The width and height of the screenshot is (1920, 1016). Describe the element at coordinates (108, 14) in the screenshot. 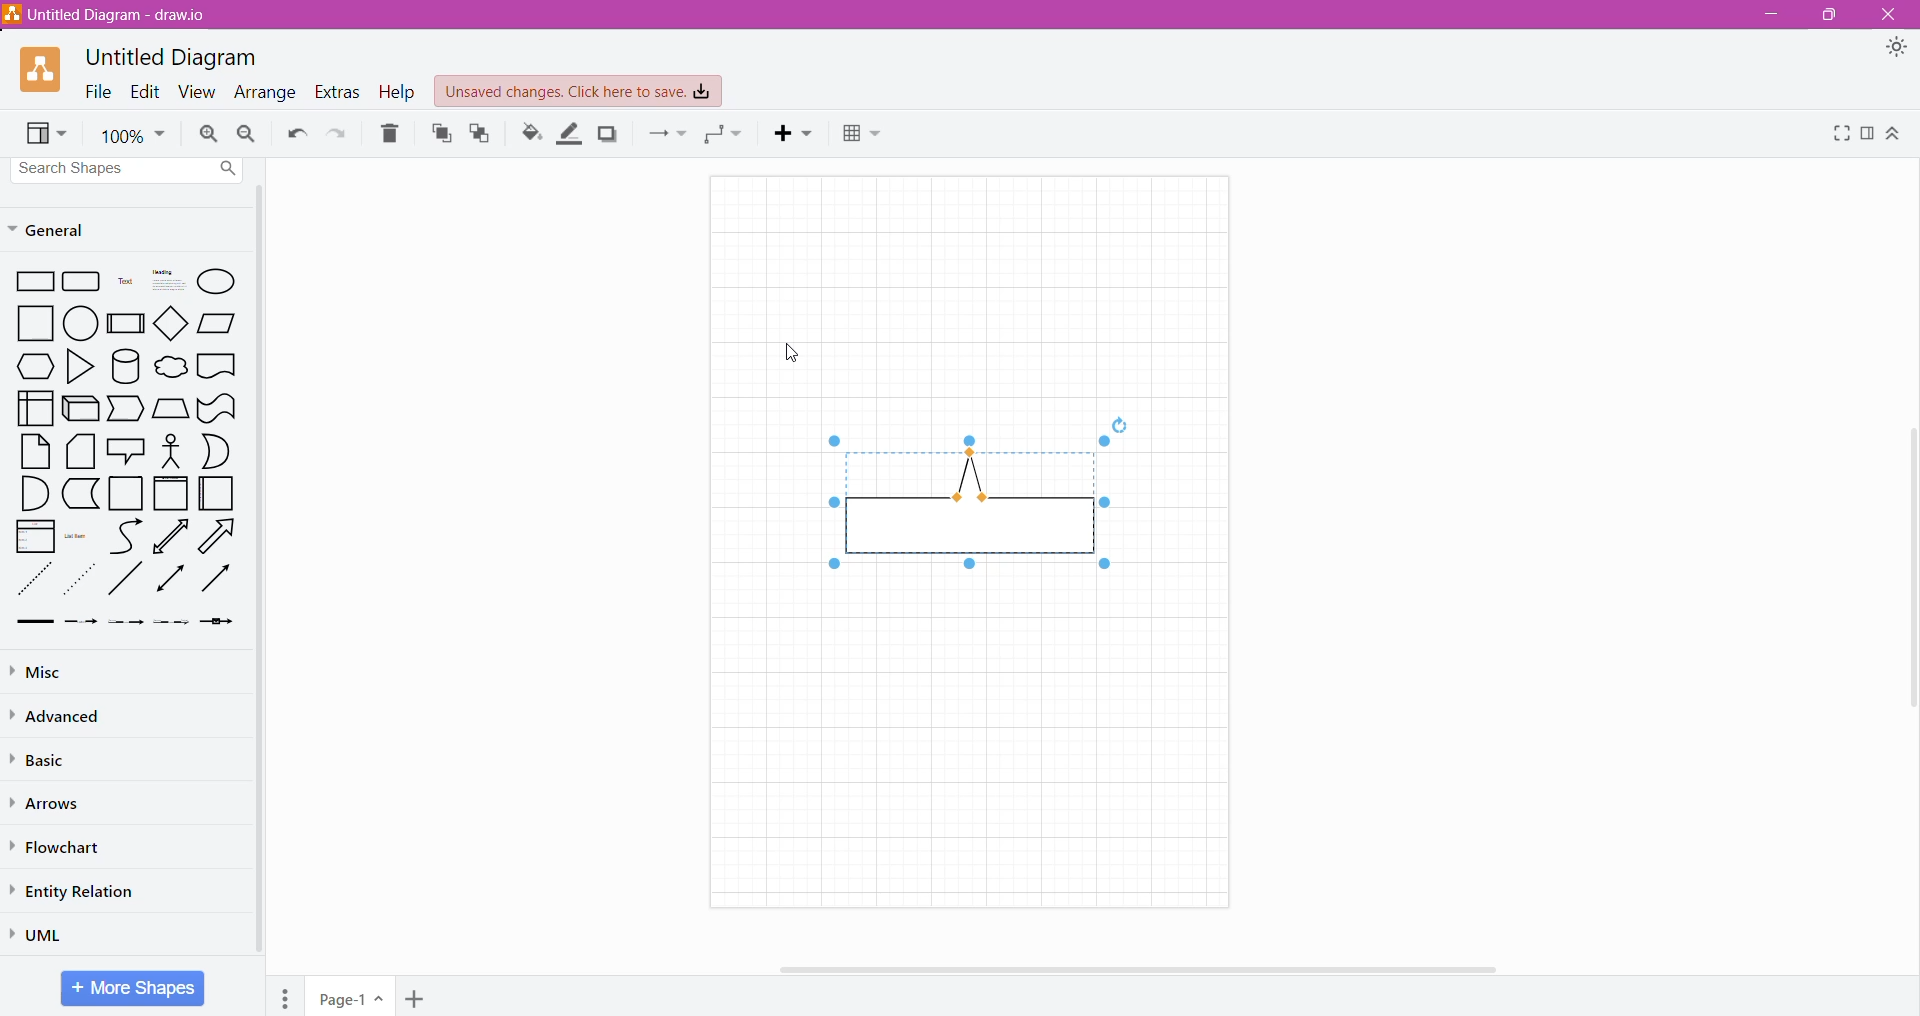

I see `Diagram Name - Application Name` at that location.